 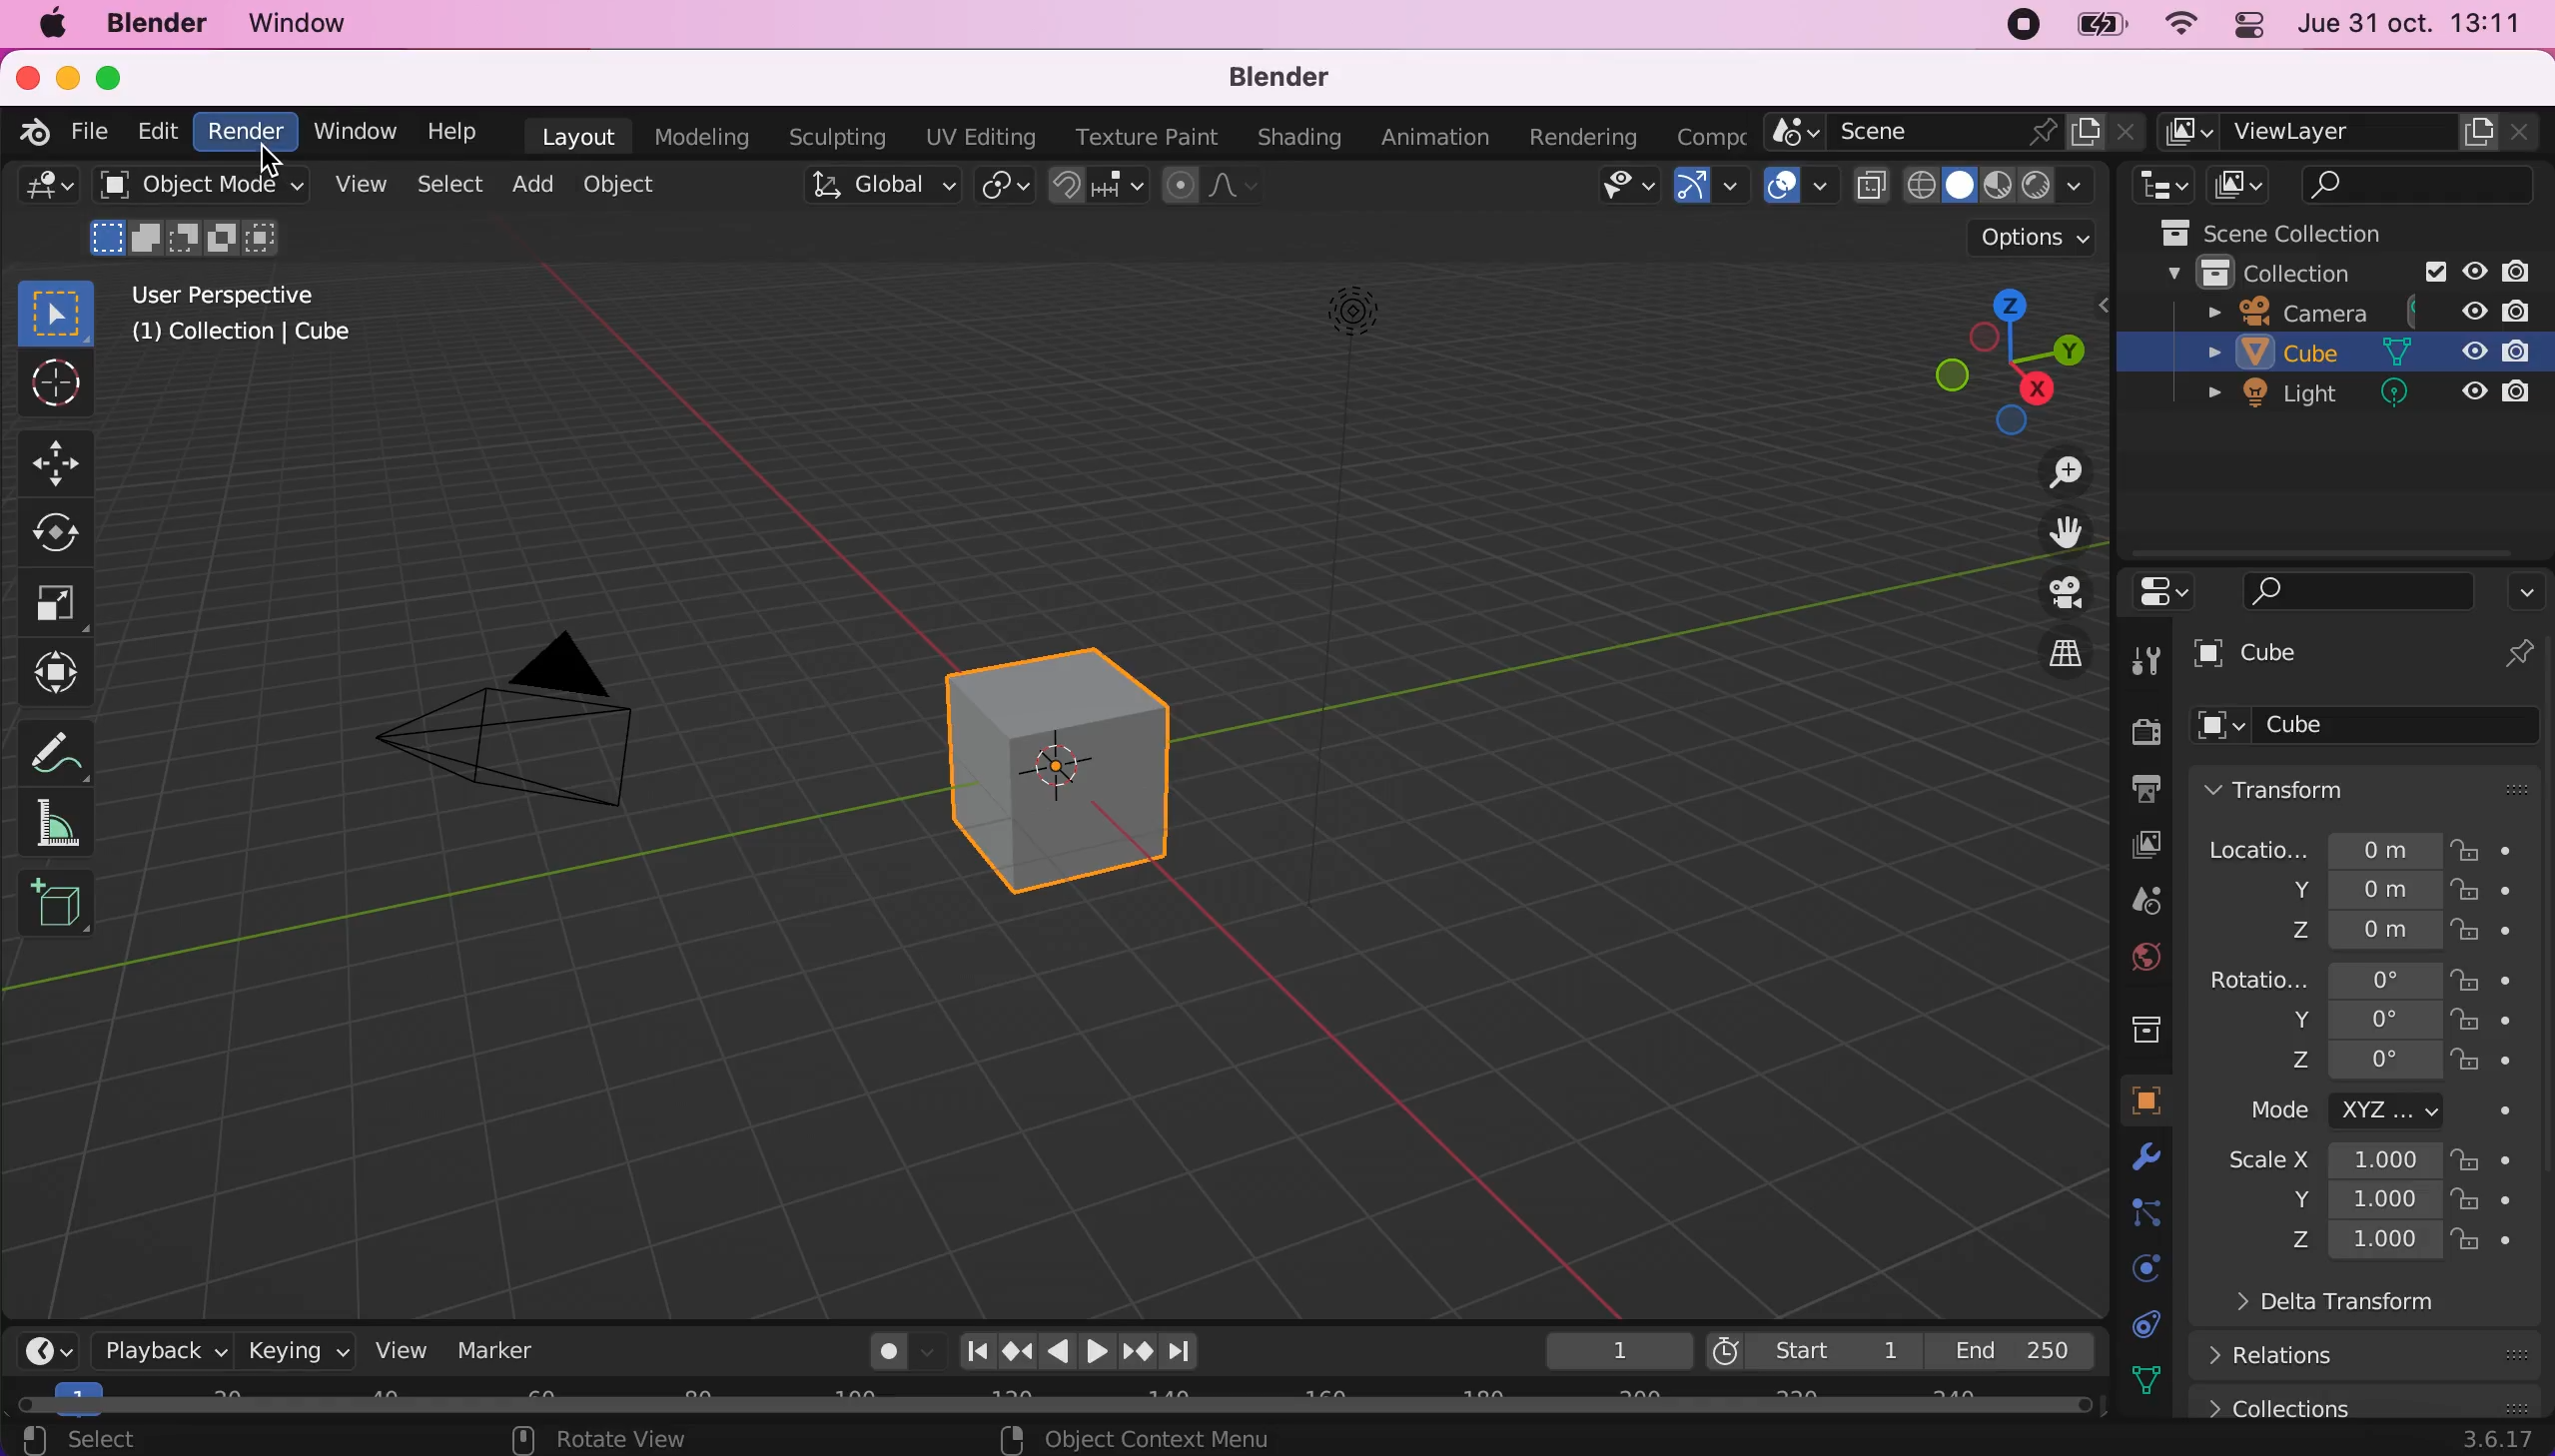 I want to click on location, so click(x=2323, y=844).